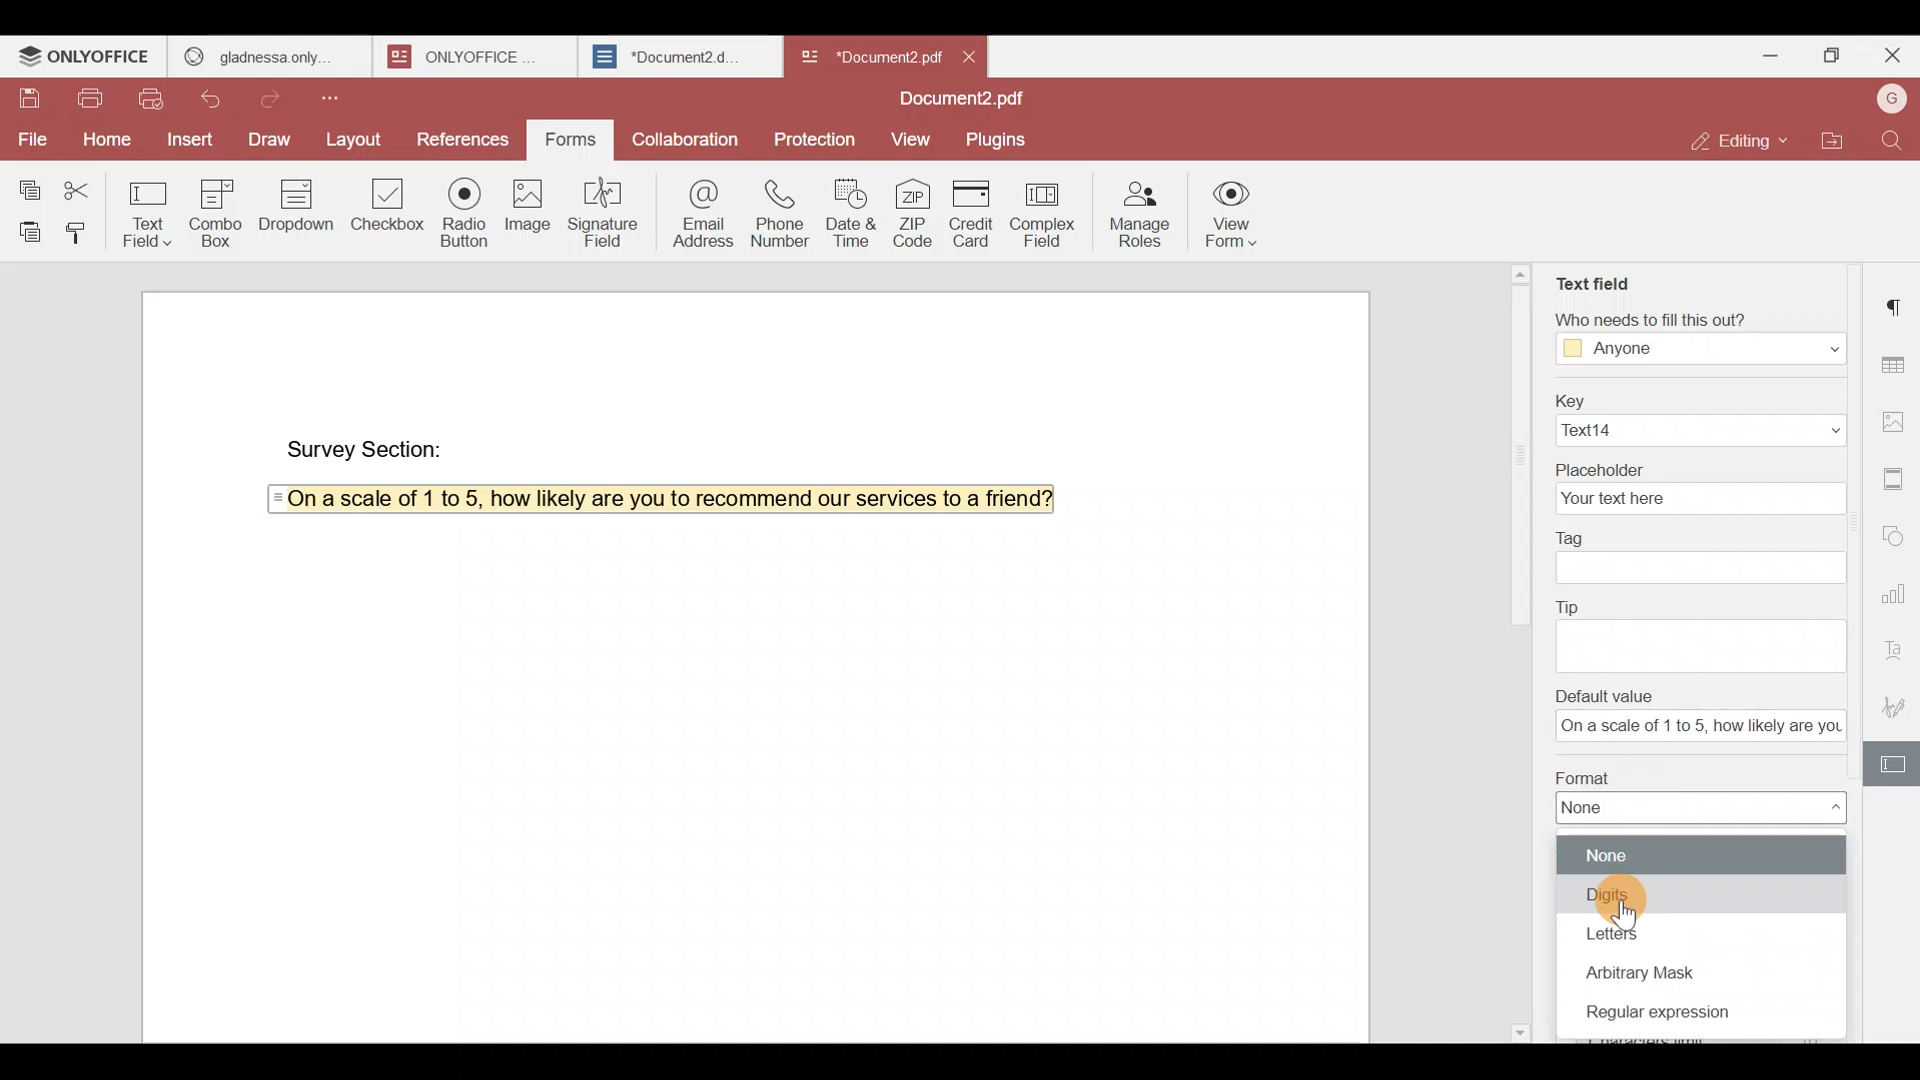  What do you see at coordinates (215, 100) in the screenshot?
I see `Undo` at bounding box center [215, 100].